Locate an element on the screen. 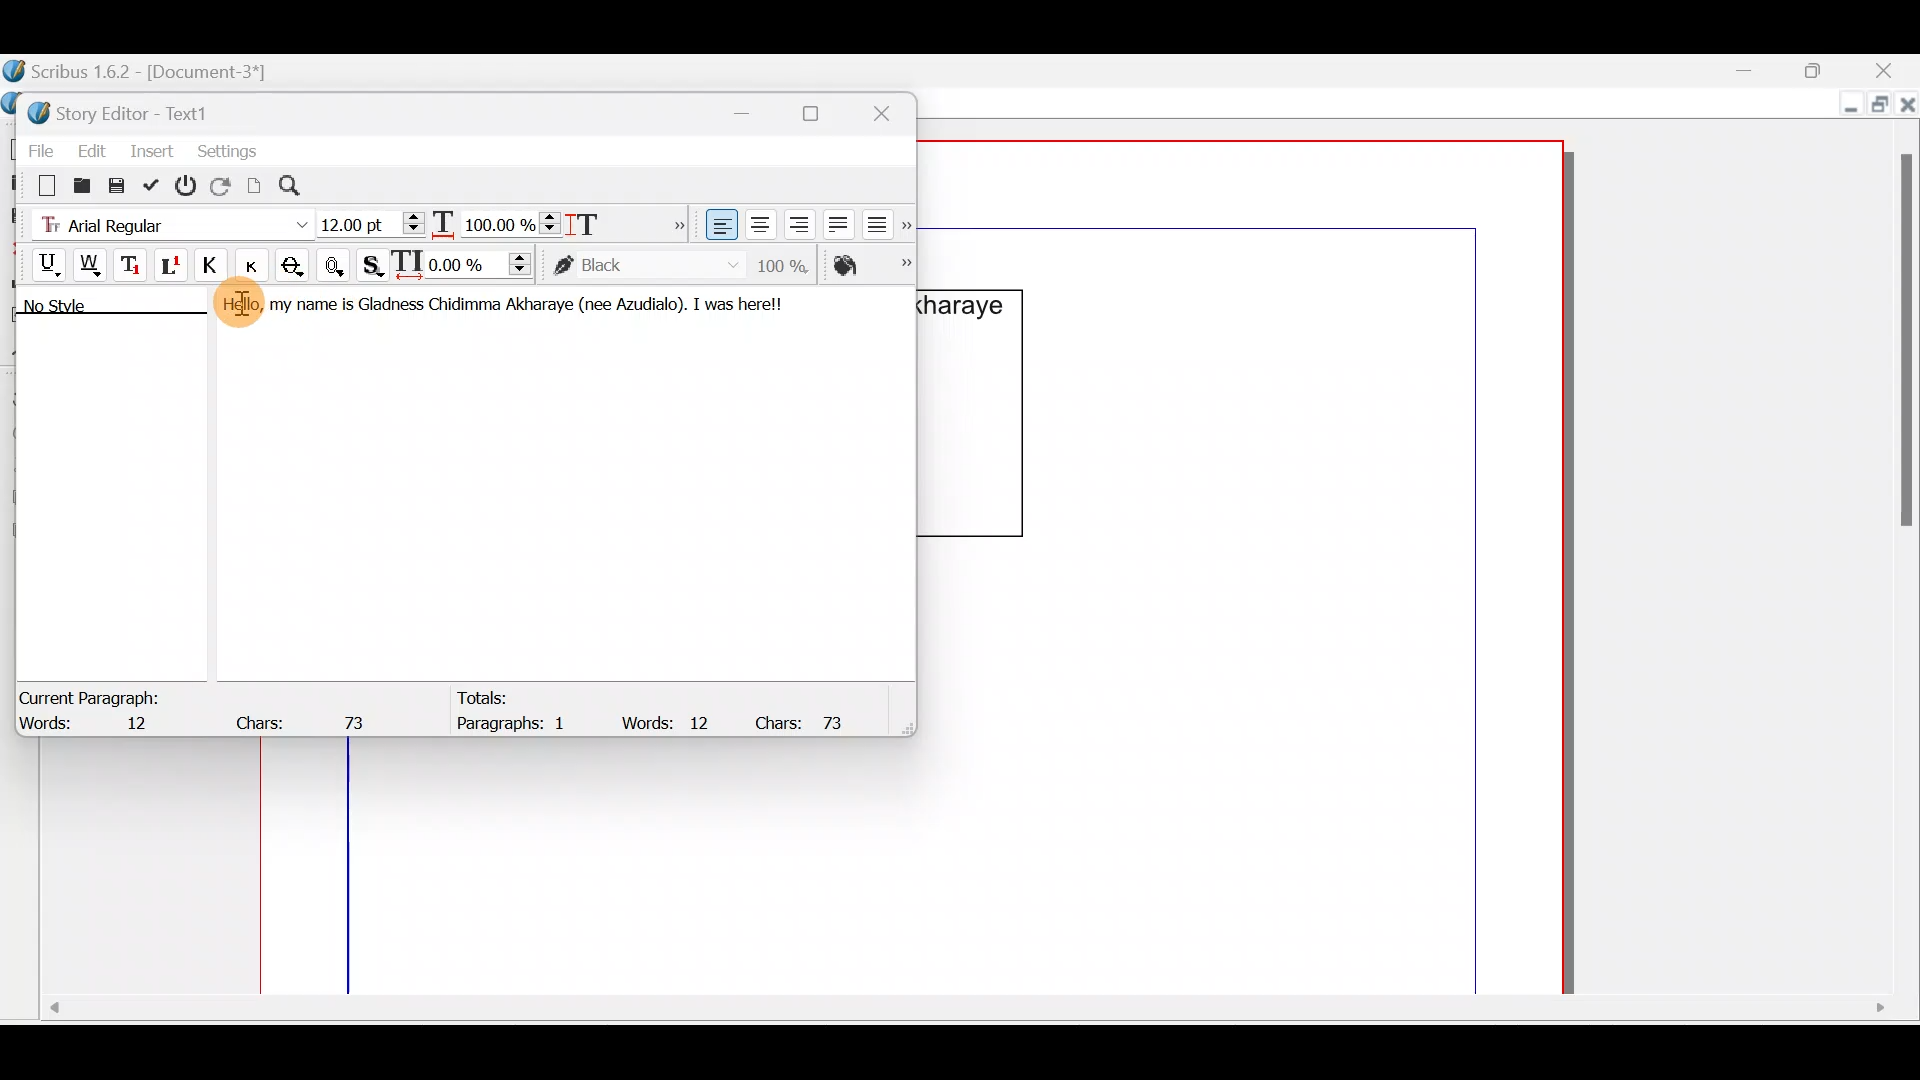 This screenshot has height=1080, width=1920. Scroll bar is located at coordinates (1899, 546).